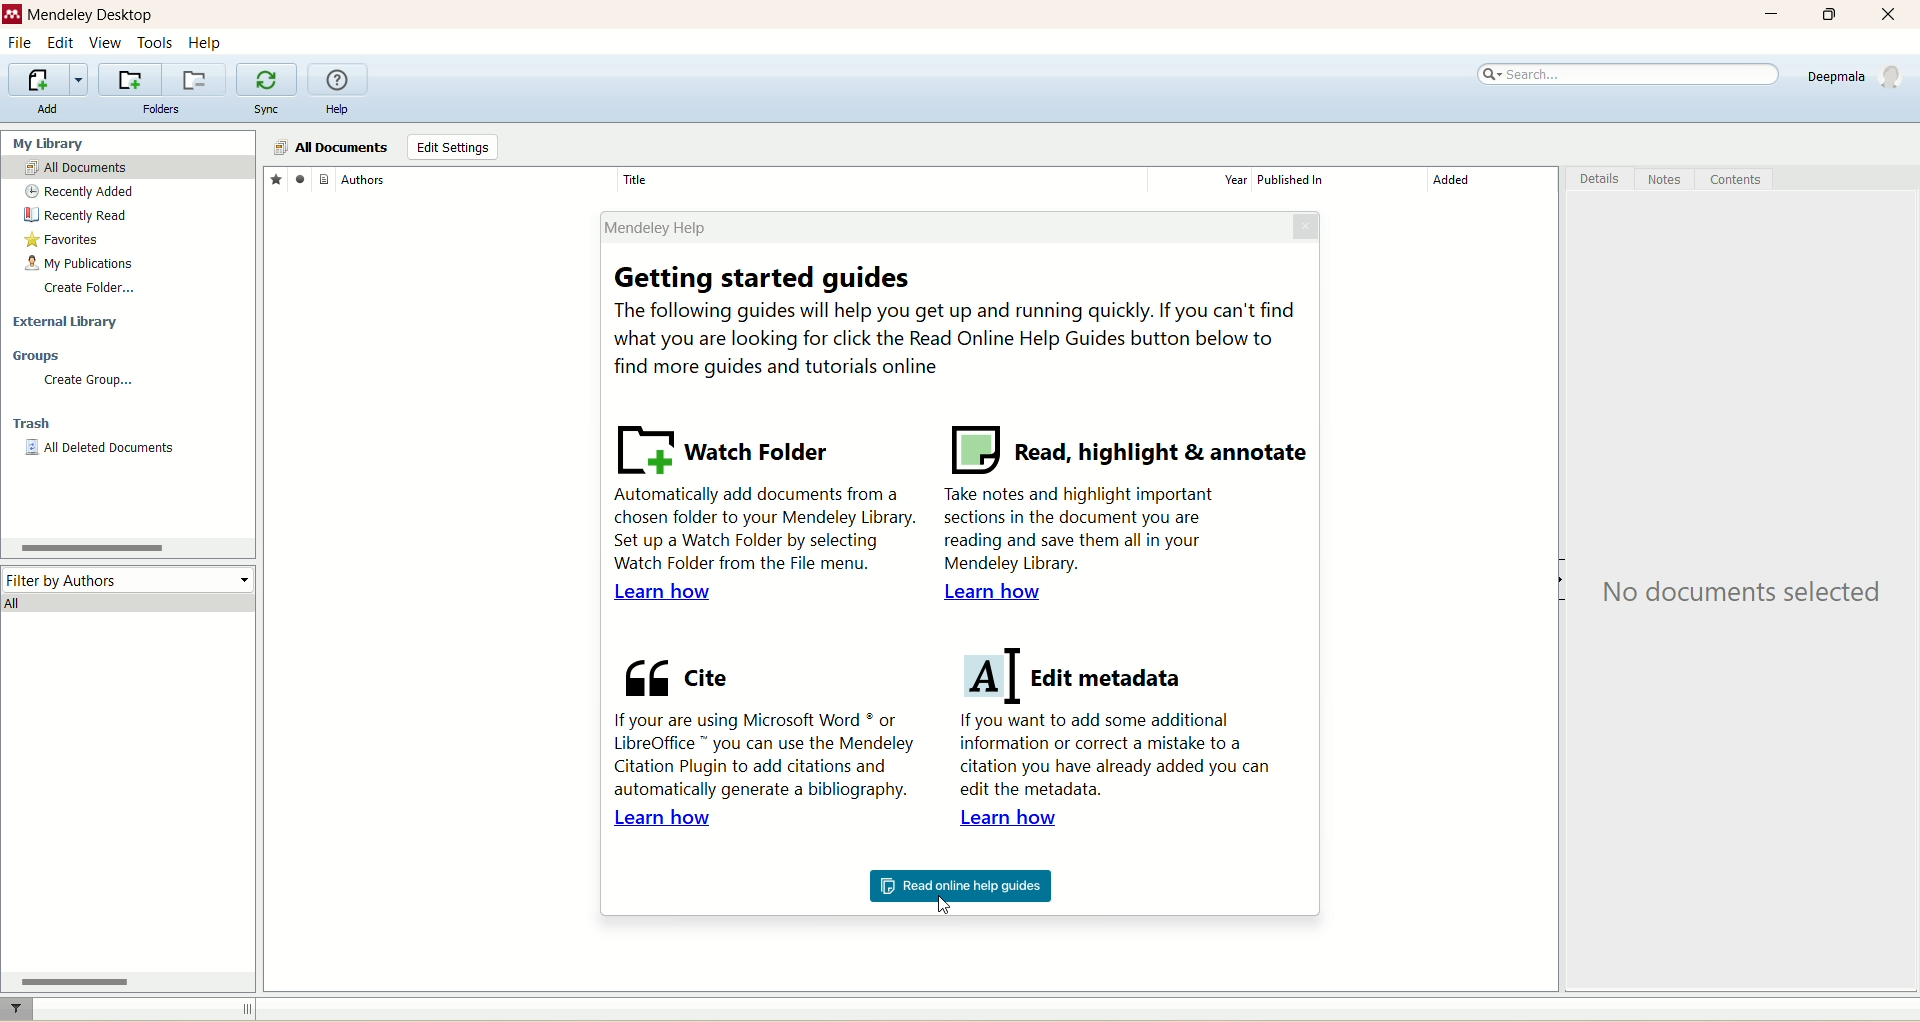  What do you see at coordinates (19, 42) in the screenshot?
I see `file` at bounding box center [19, 42].